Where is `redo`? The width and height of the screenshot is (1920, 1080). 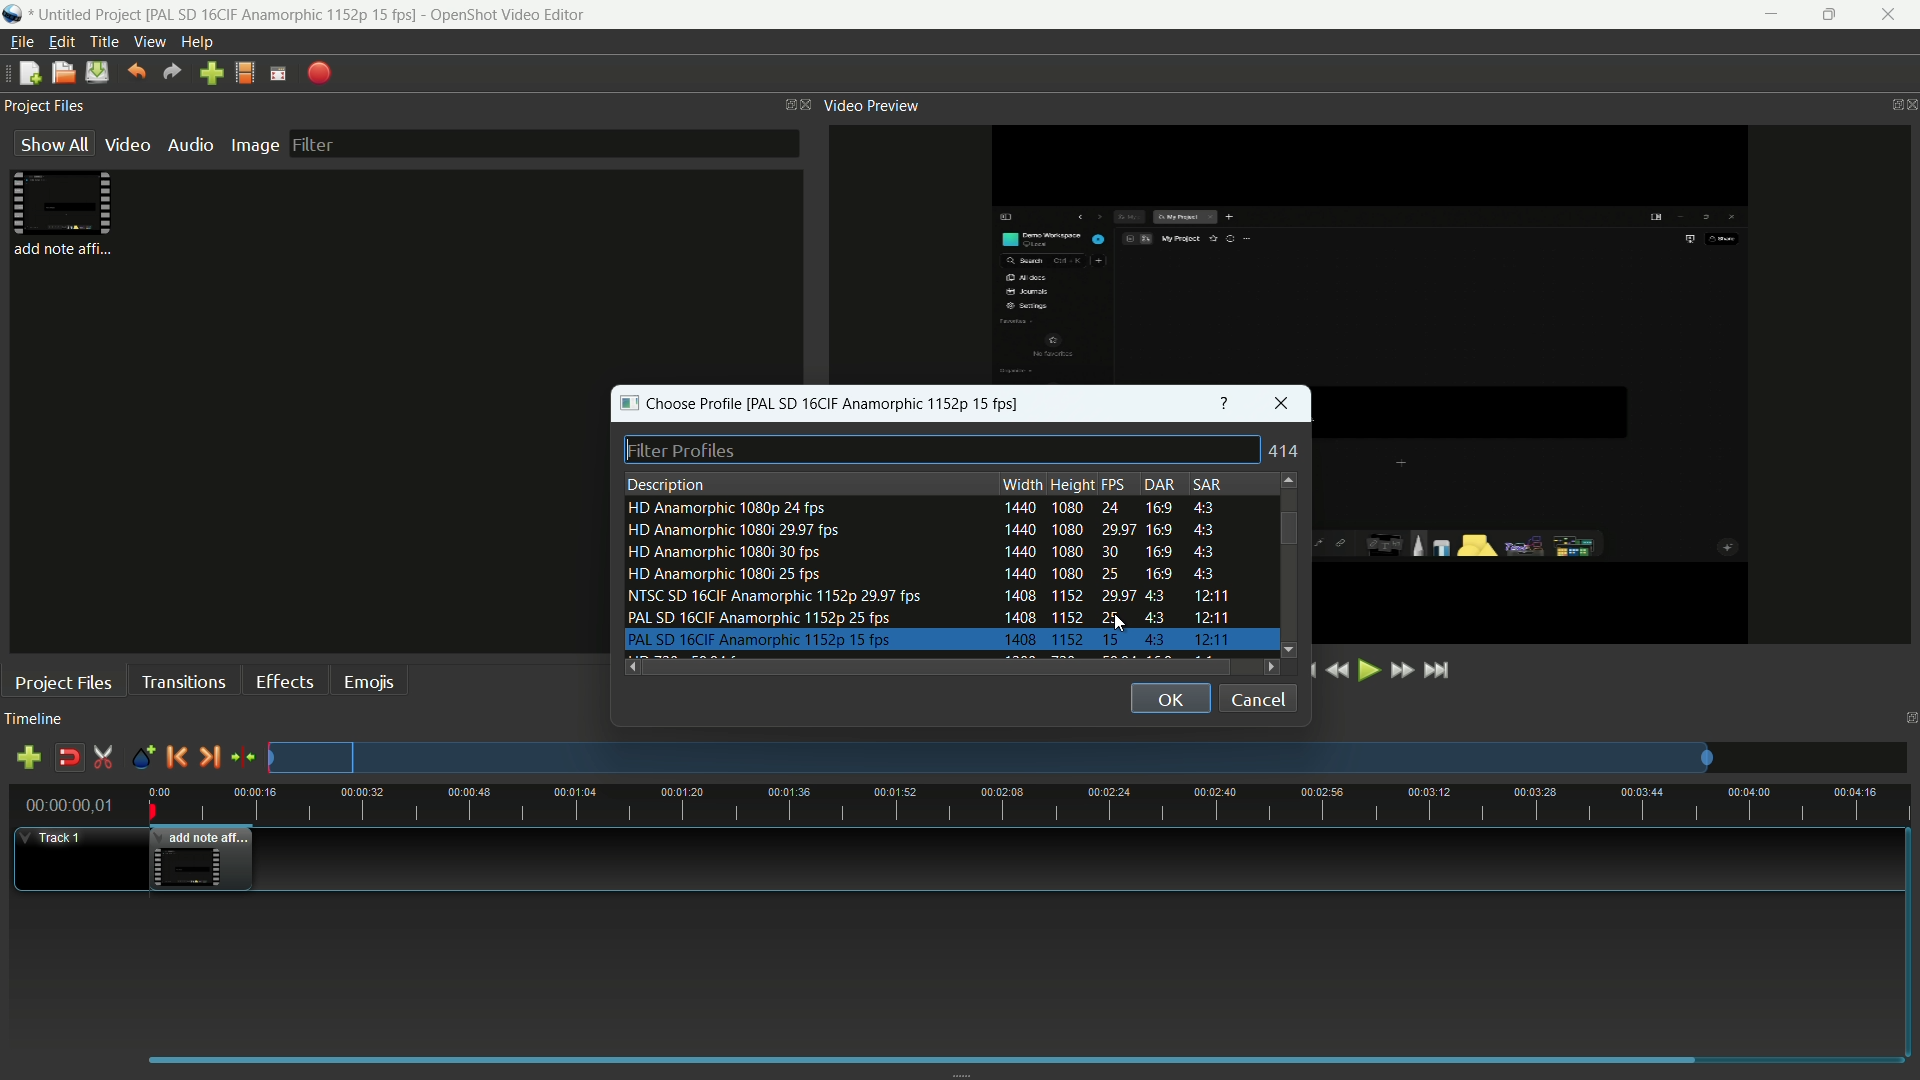 redo is located at coordinates (169, 73).